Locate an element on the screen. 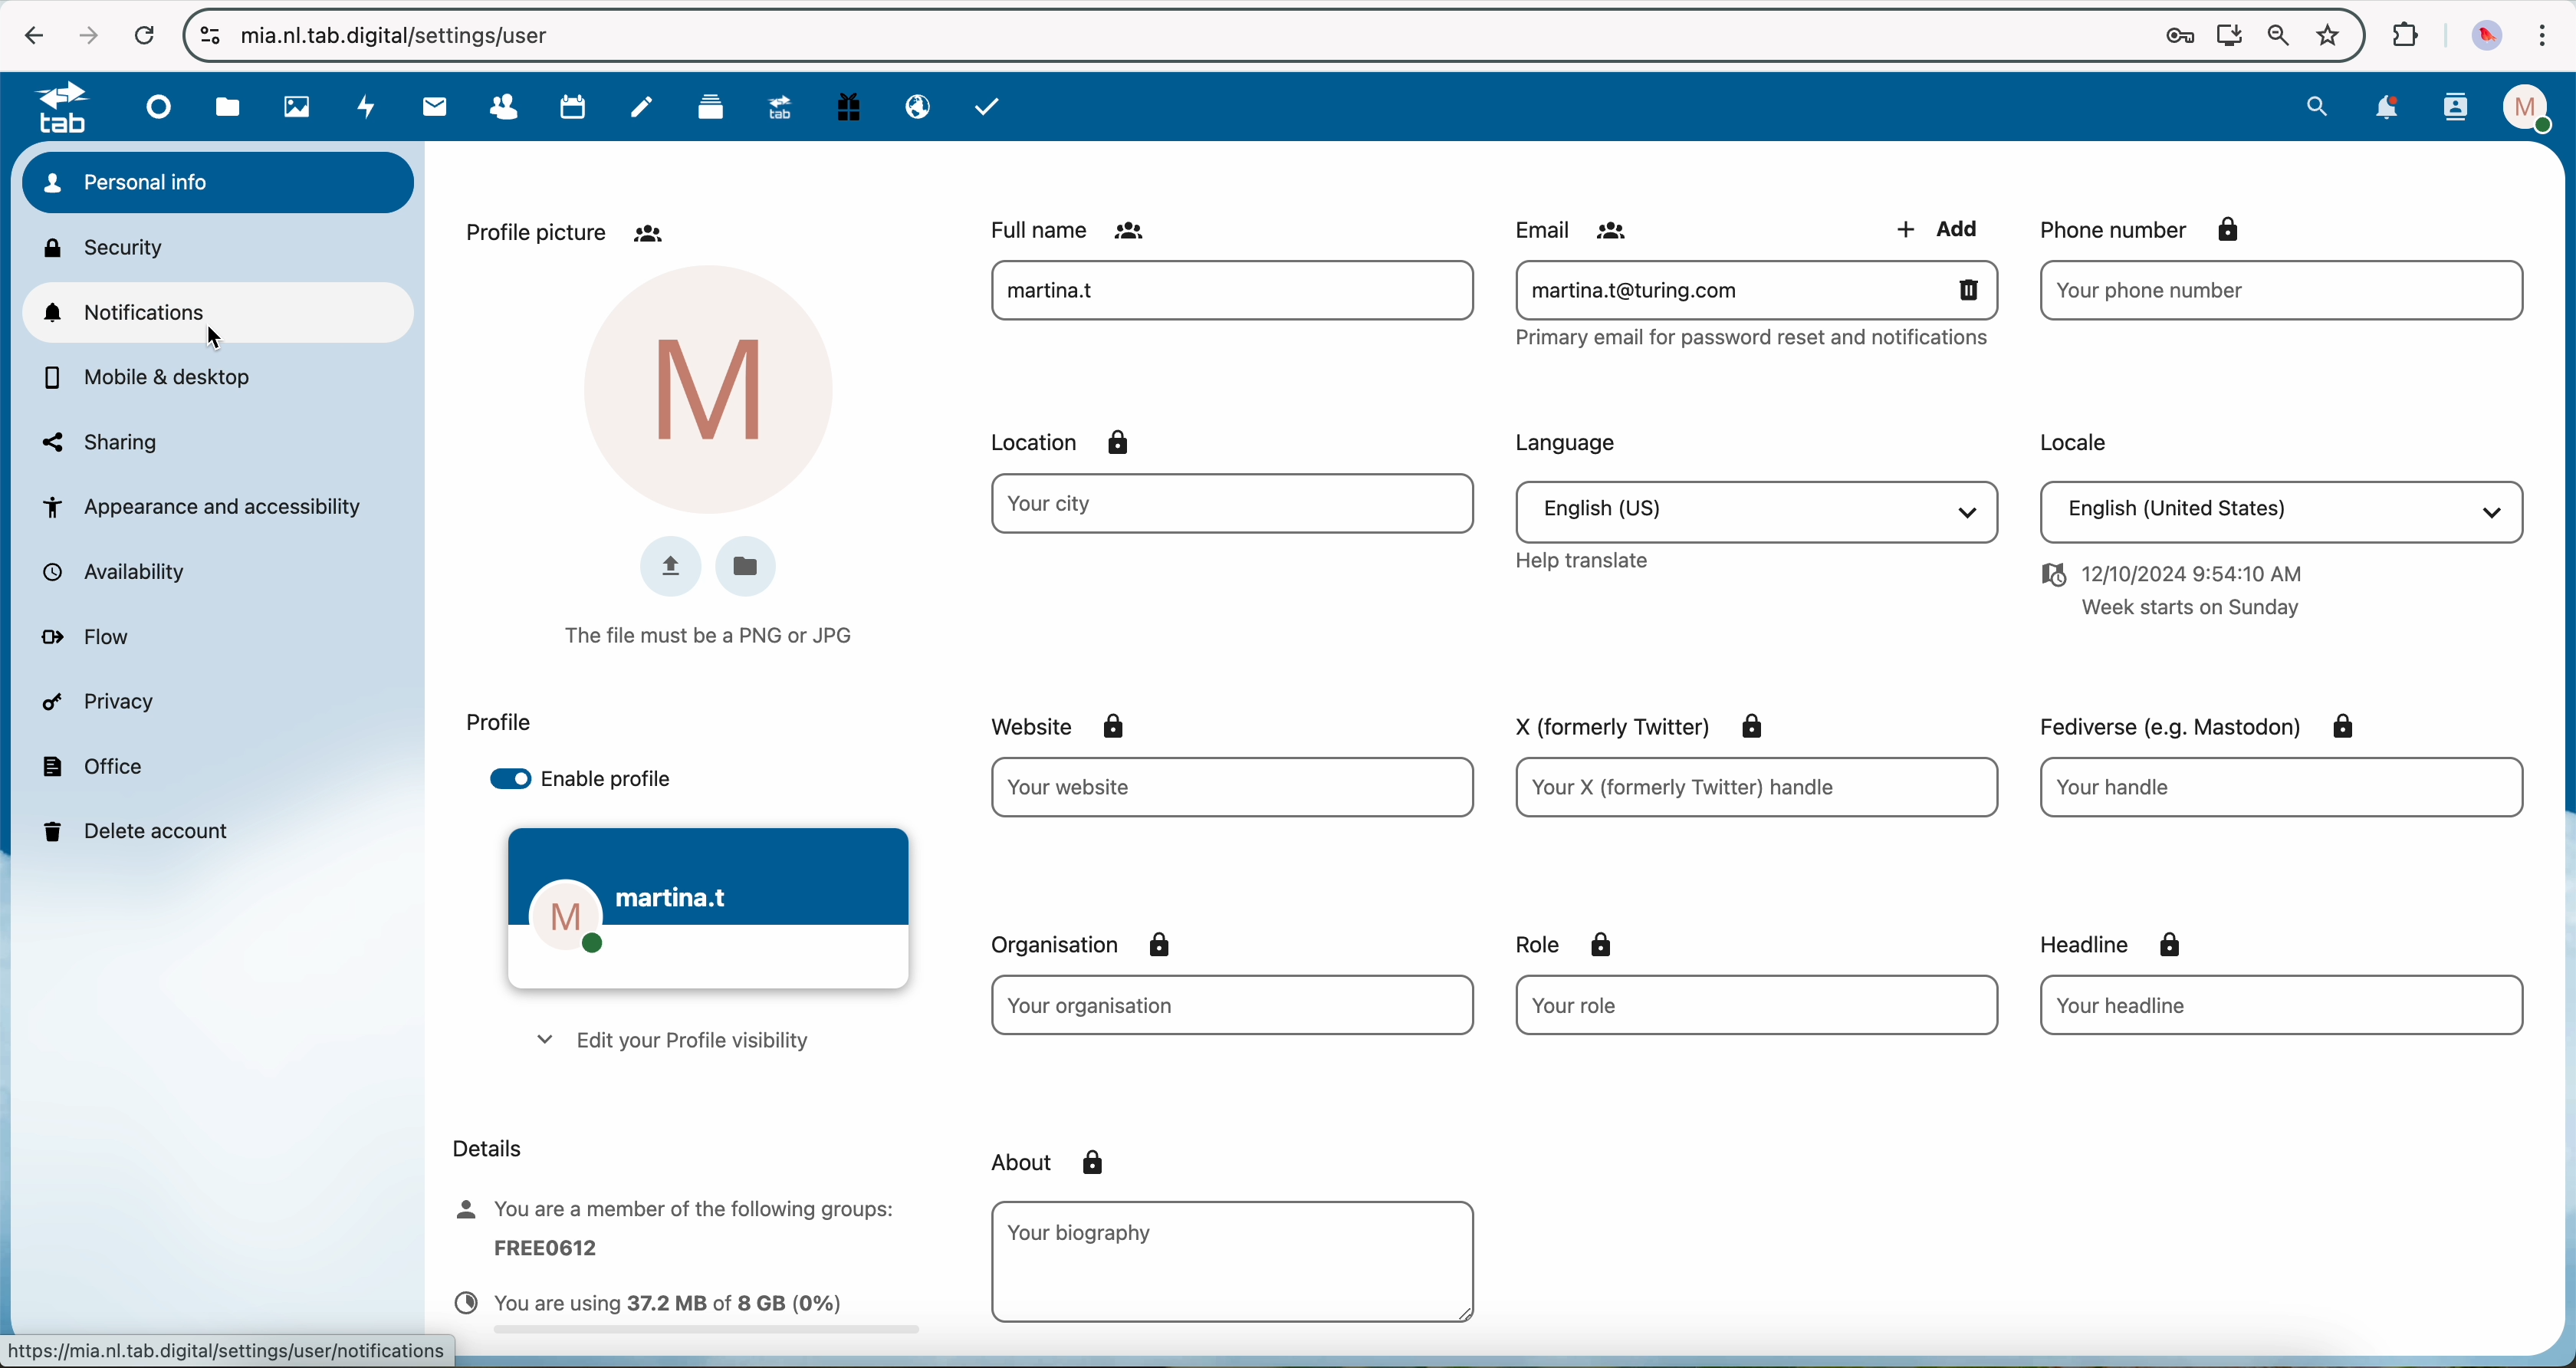  headline is located at coordinates (2112, 948).